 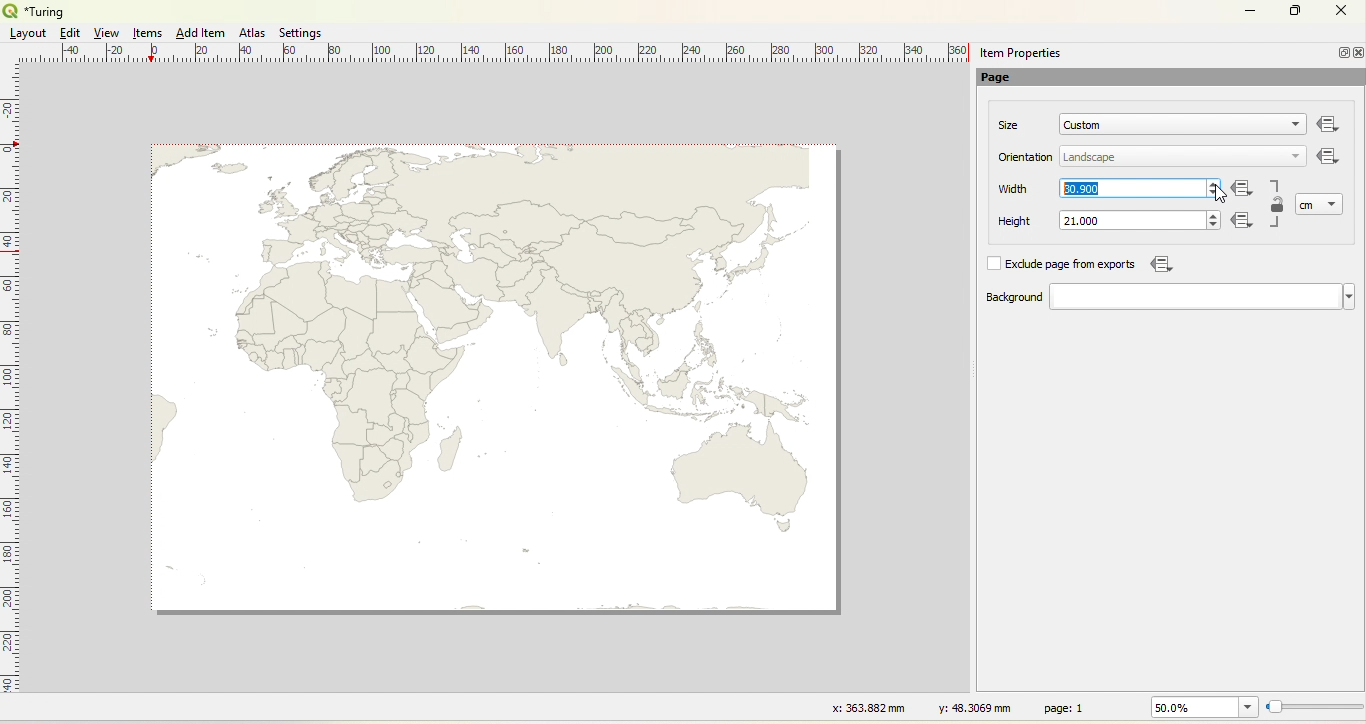 What do you see at coordinates (1084, 188) in the screenshot?
I see `30.900` at bounding box center [1084, 188].